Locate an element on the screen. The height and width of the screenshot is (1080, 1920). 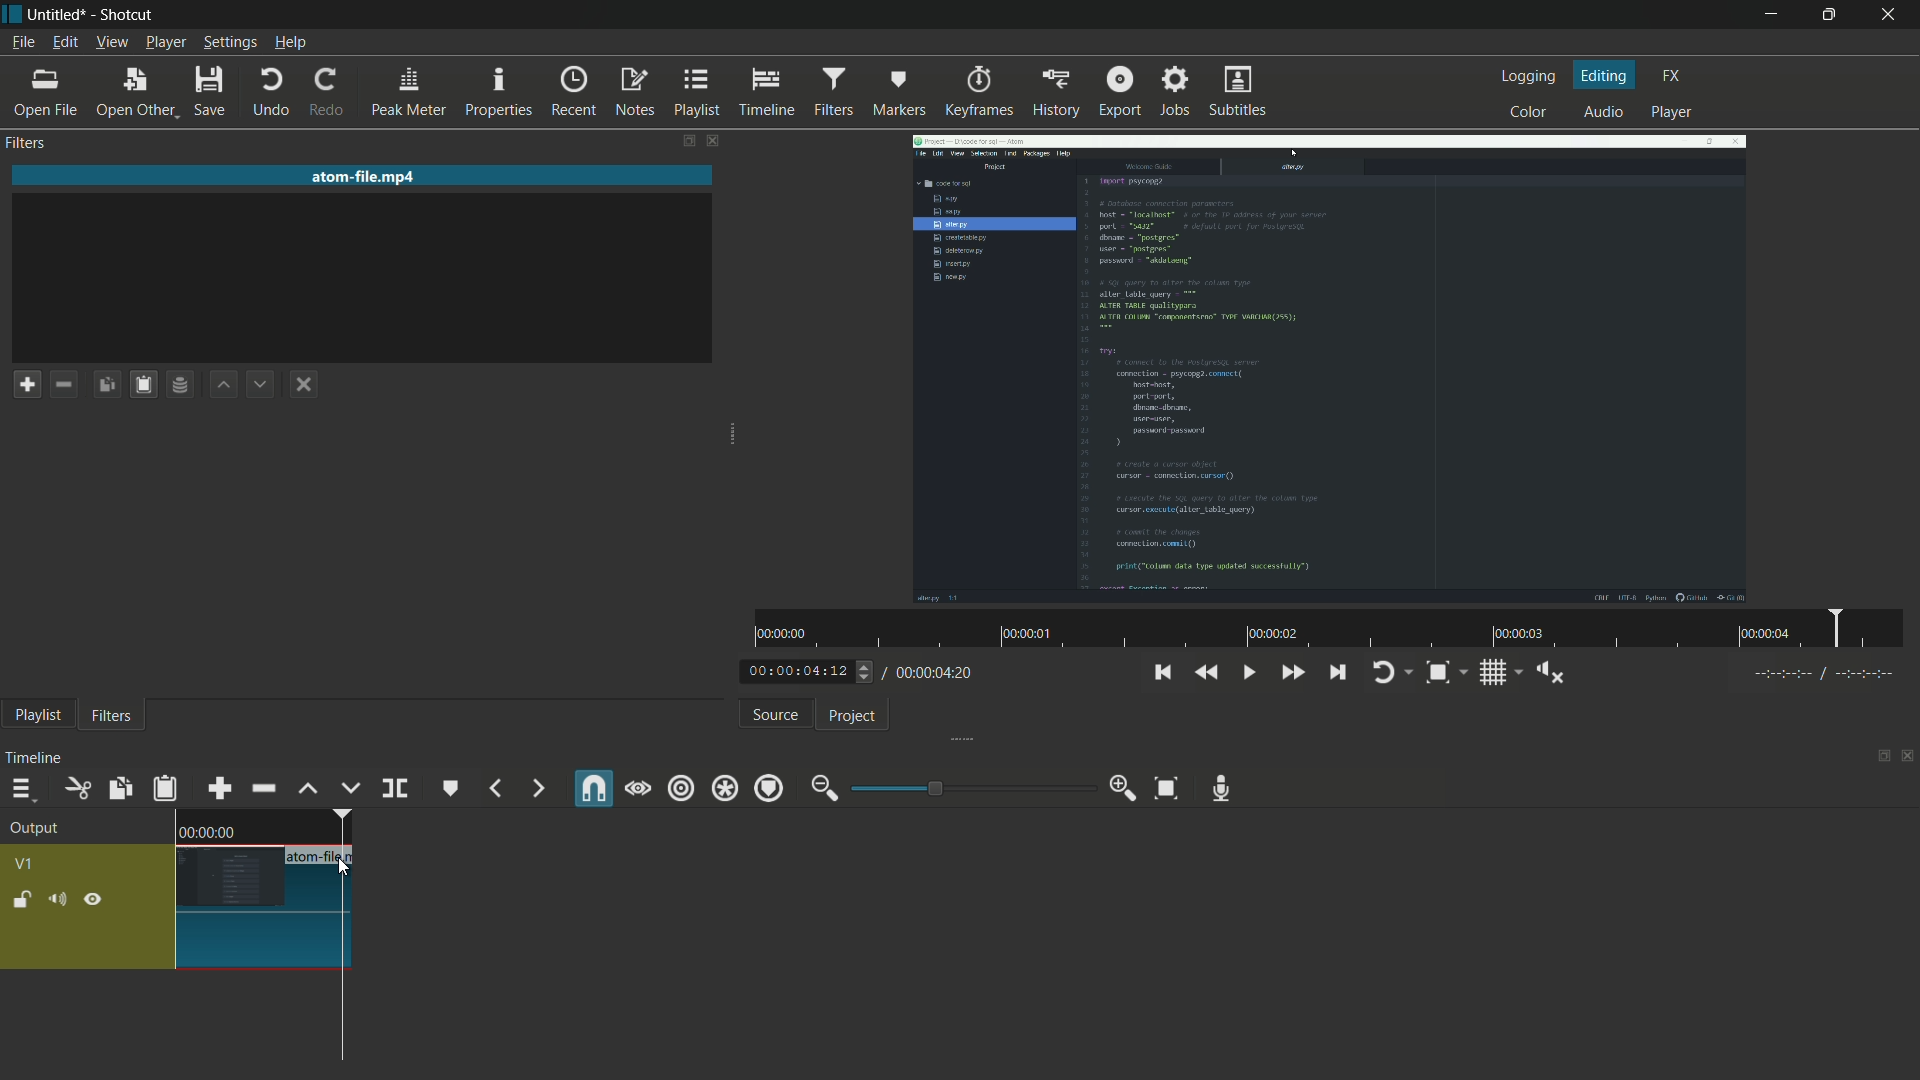
filter is located at coordinates (836, 92).